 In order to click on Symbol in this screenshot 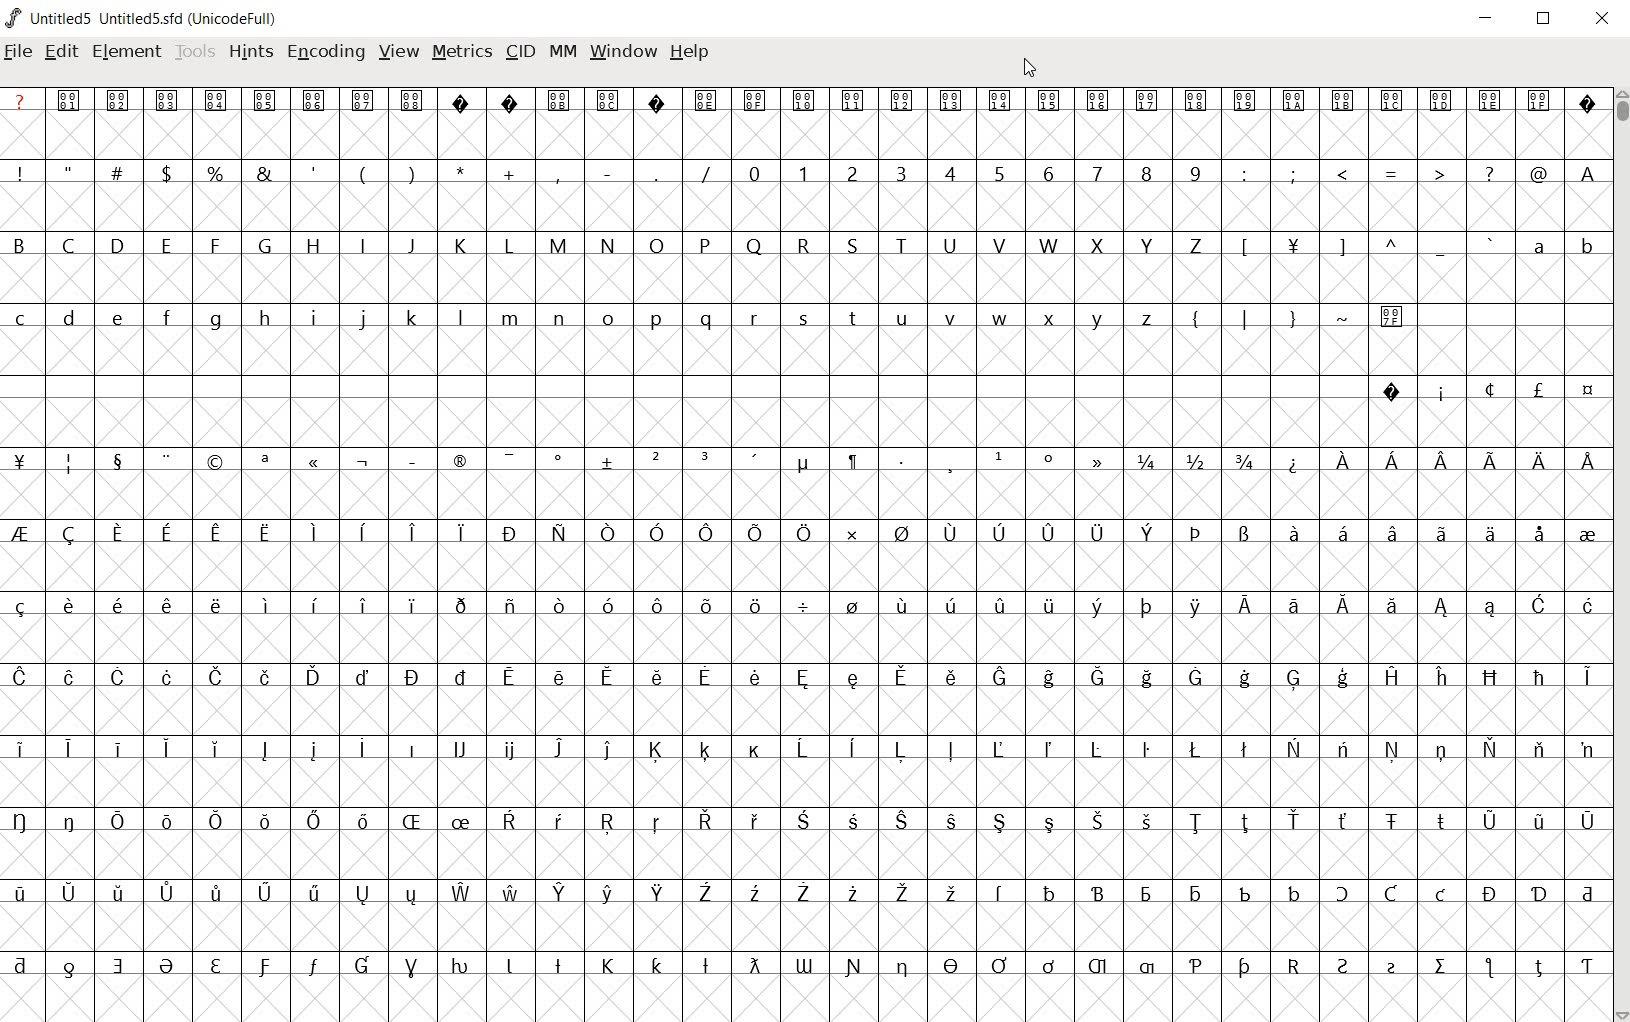, I will do `click(459, 533)`.